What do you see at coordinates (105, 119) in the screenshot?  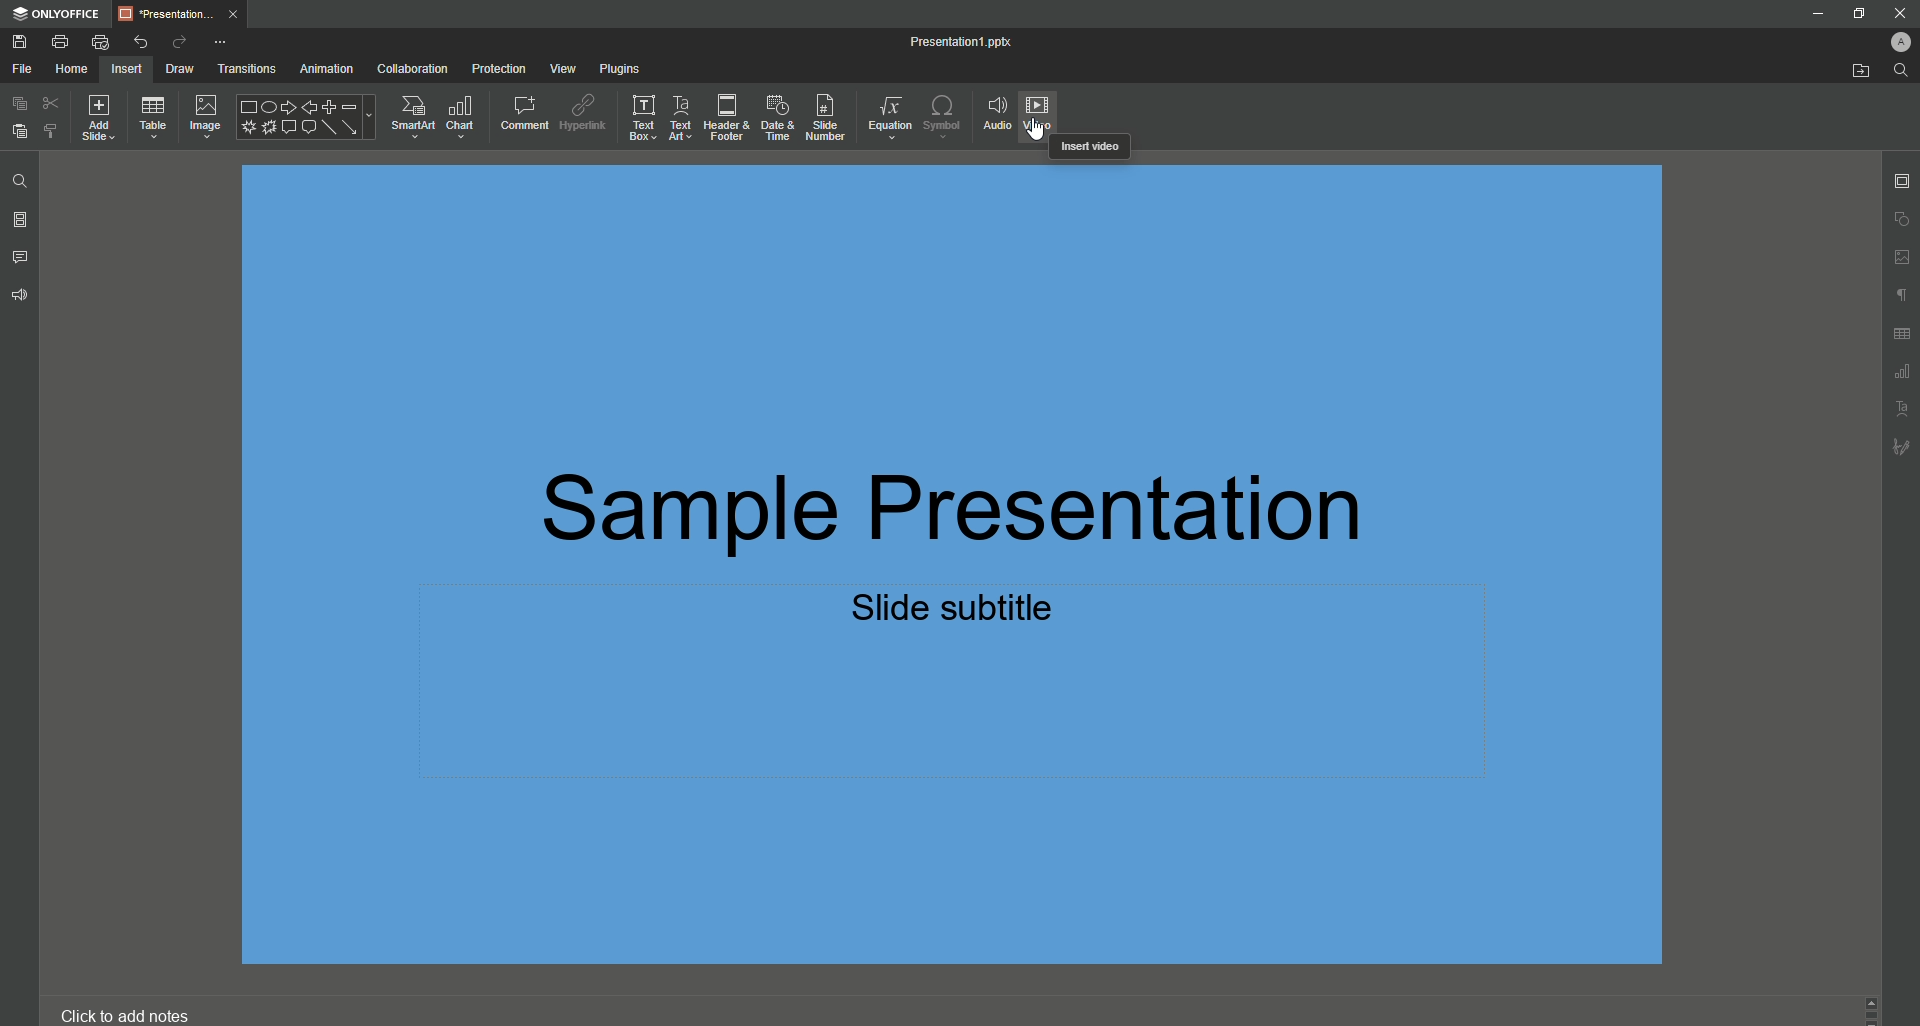 I see `Add Slide` at bounding box center [105, 119].